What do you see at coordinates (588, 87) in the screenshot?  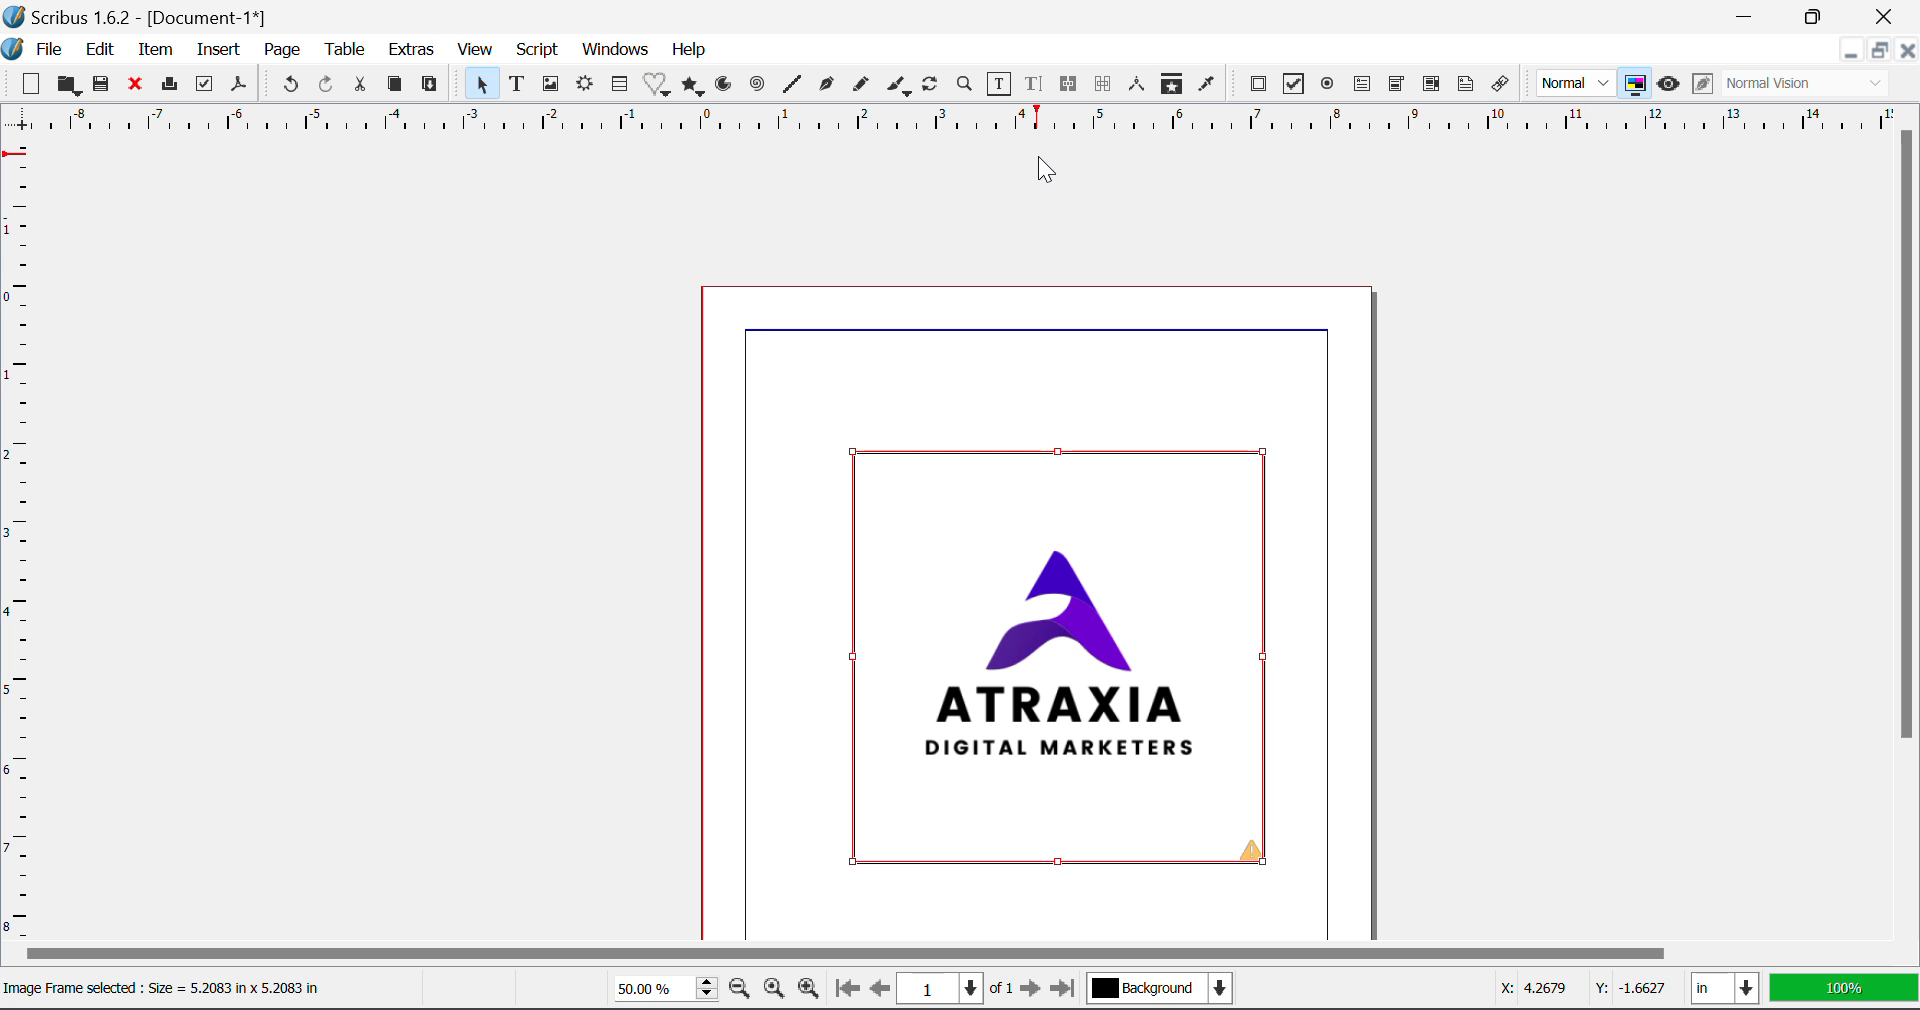 I see `Render Frame` at bounding box center [588, 87].